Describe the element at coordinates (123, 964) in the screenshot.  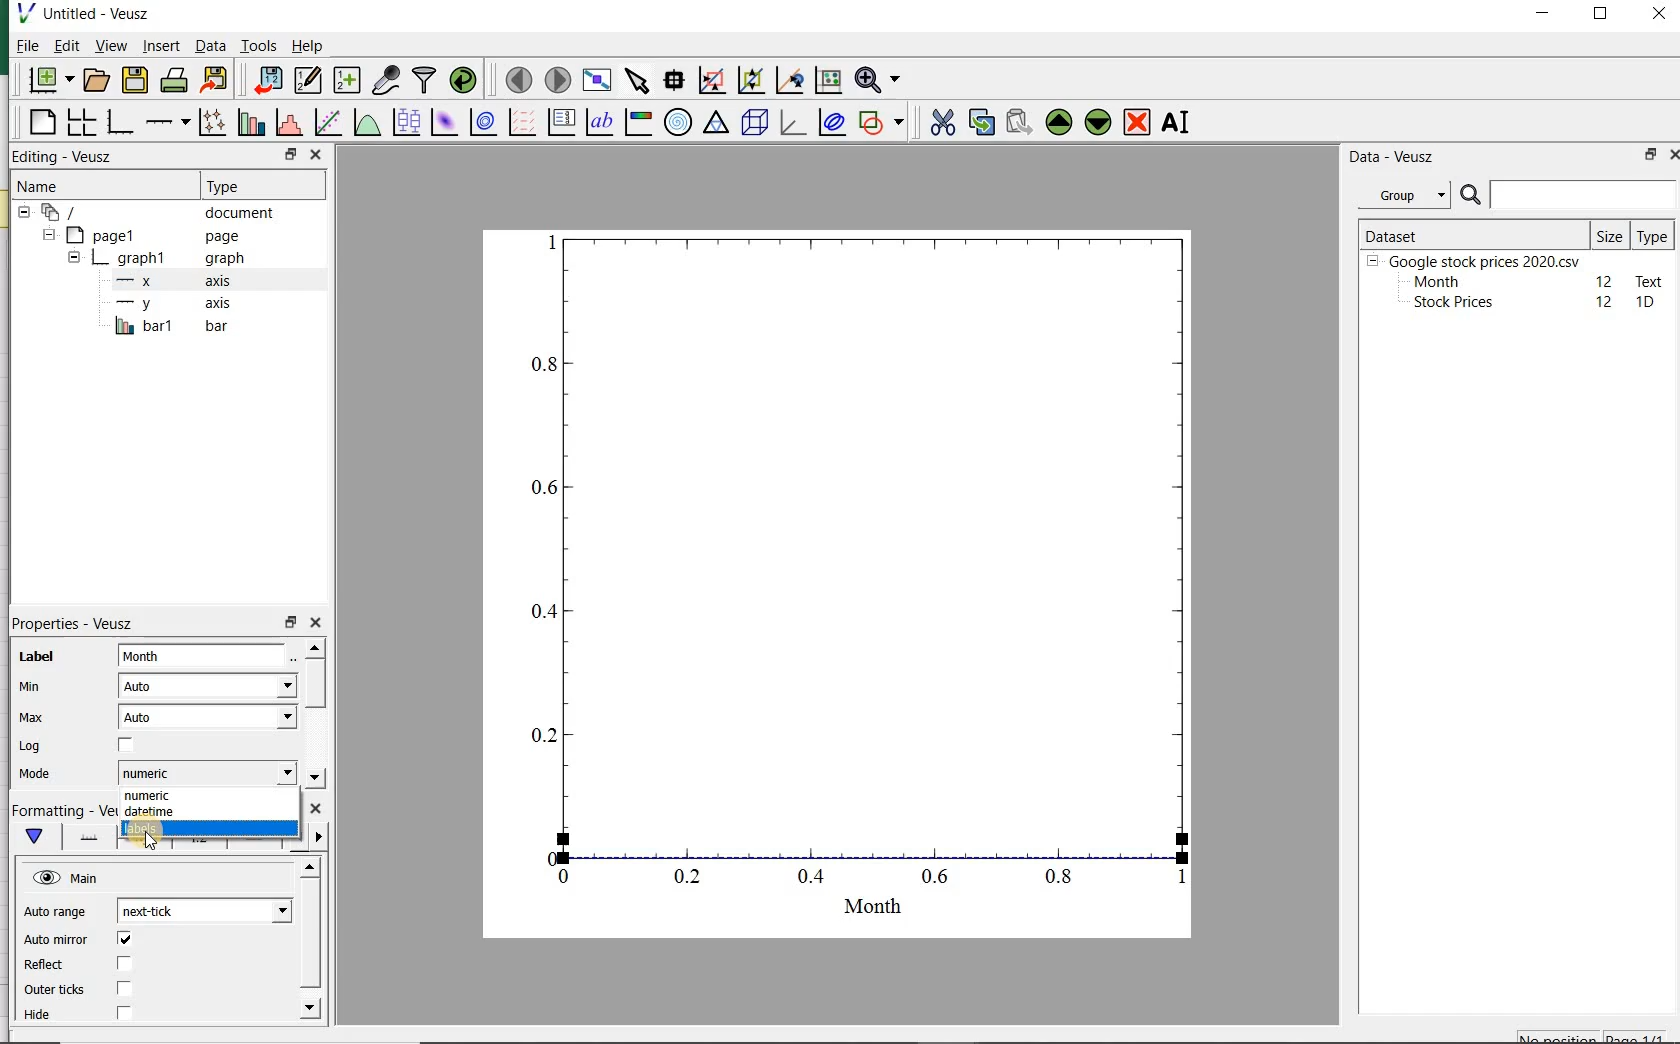
I see `check/uncheck` at that location.